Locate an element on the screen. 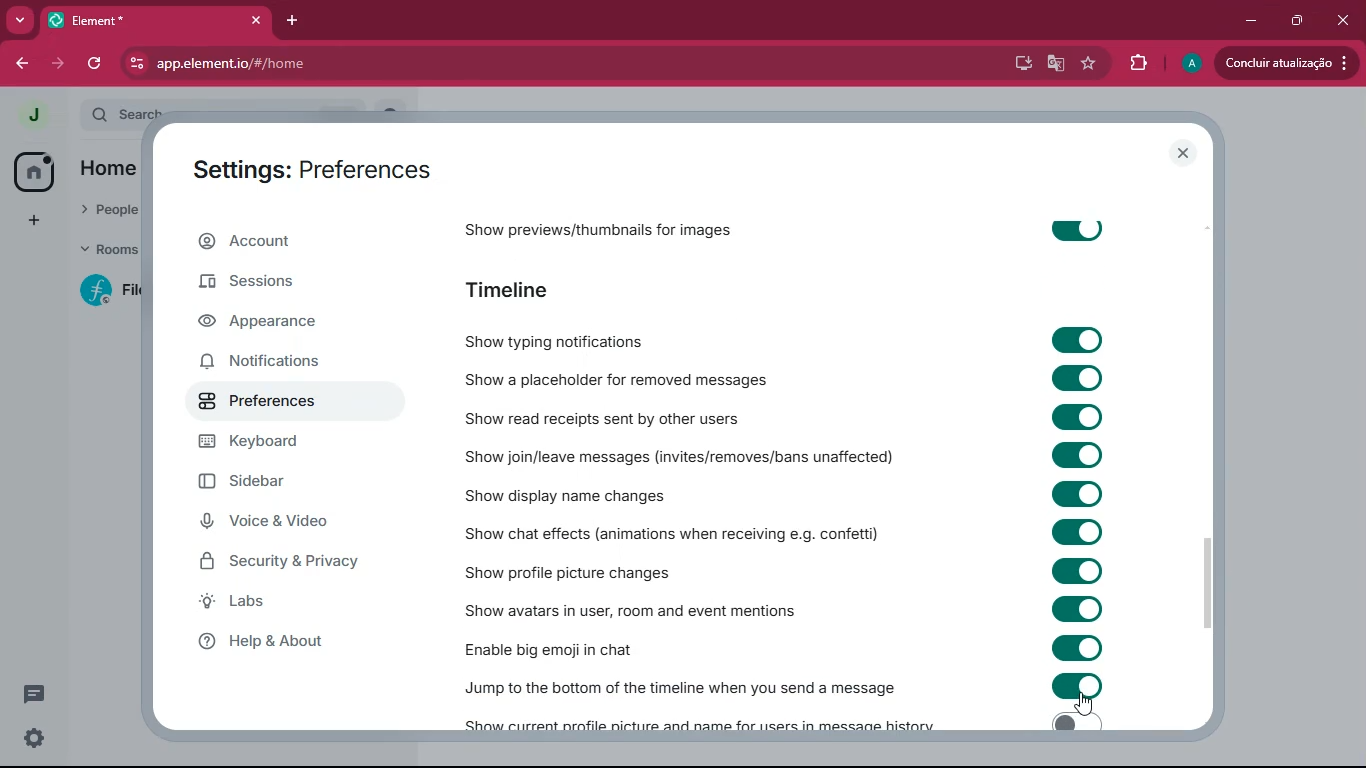  maximize is located at coordinates (1298, 21).